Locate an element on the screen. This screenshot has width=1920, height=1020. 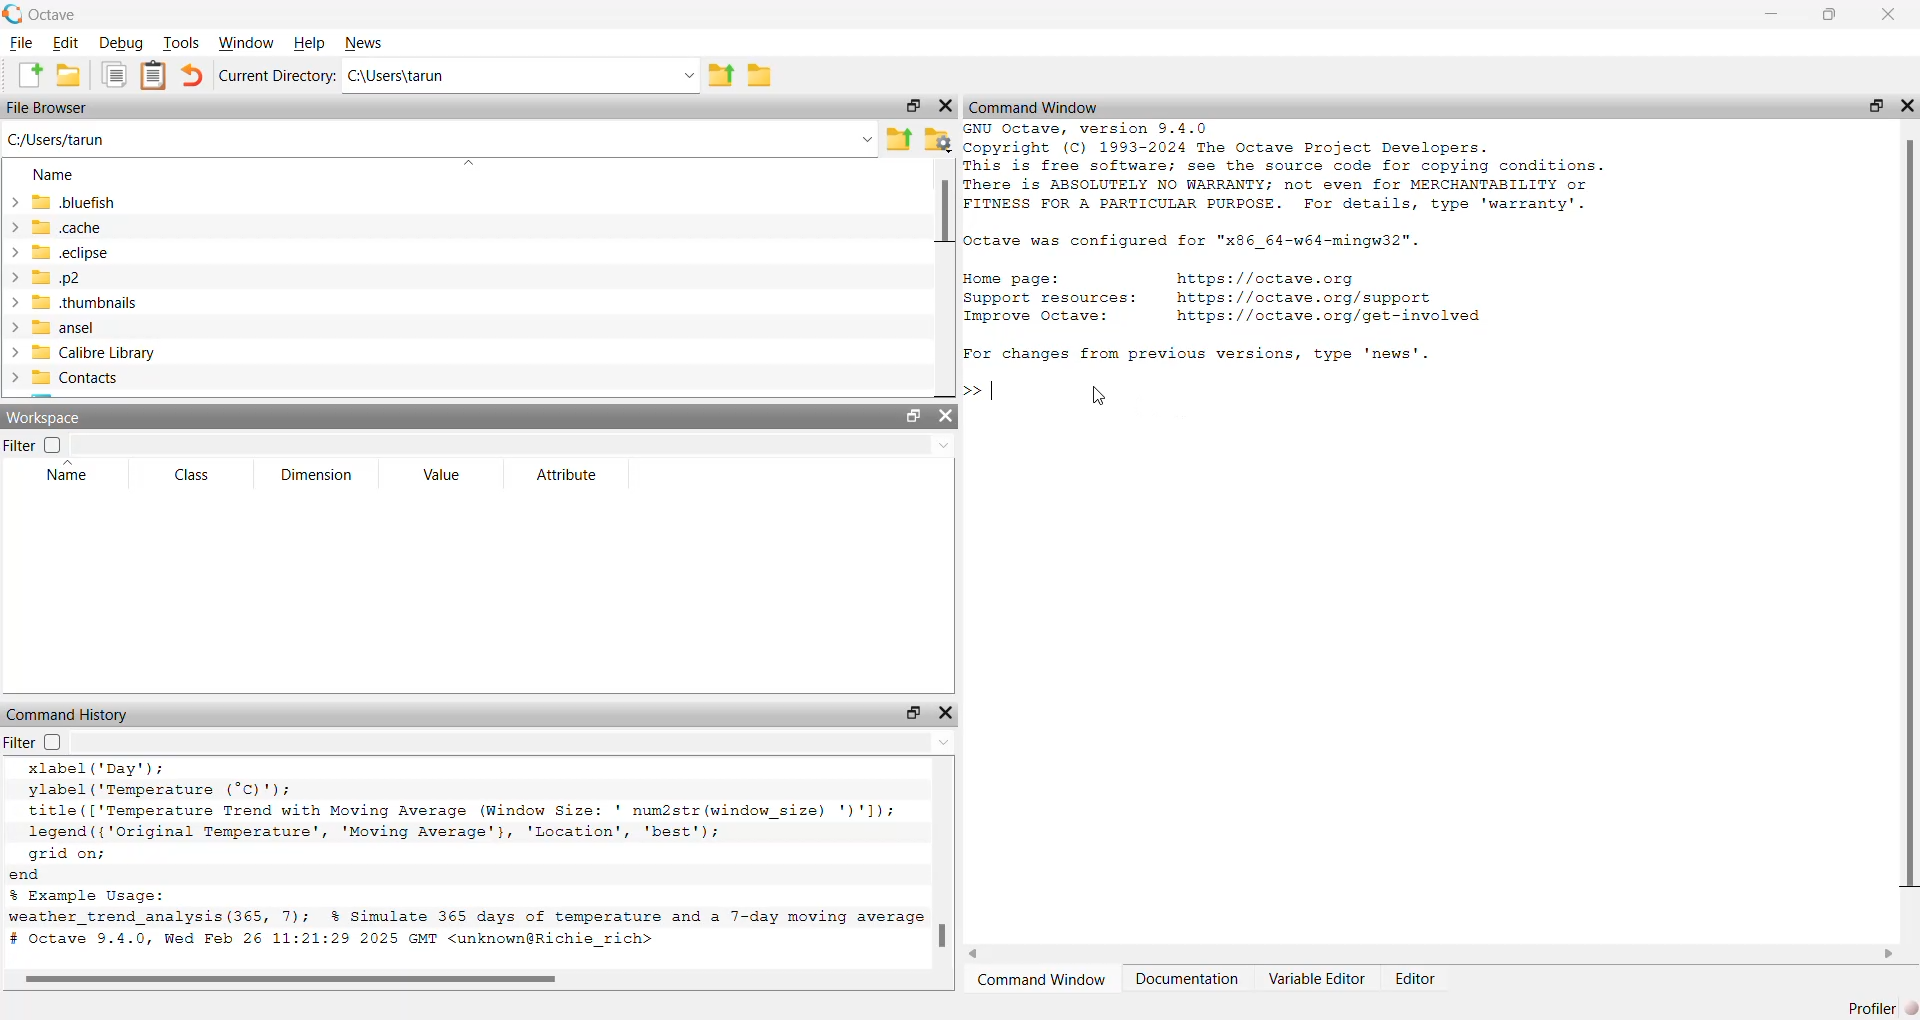
dropdown is located at coordinates (686, 75).